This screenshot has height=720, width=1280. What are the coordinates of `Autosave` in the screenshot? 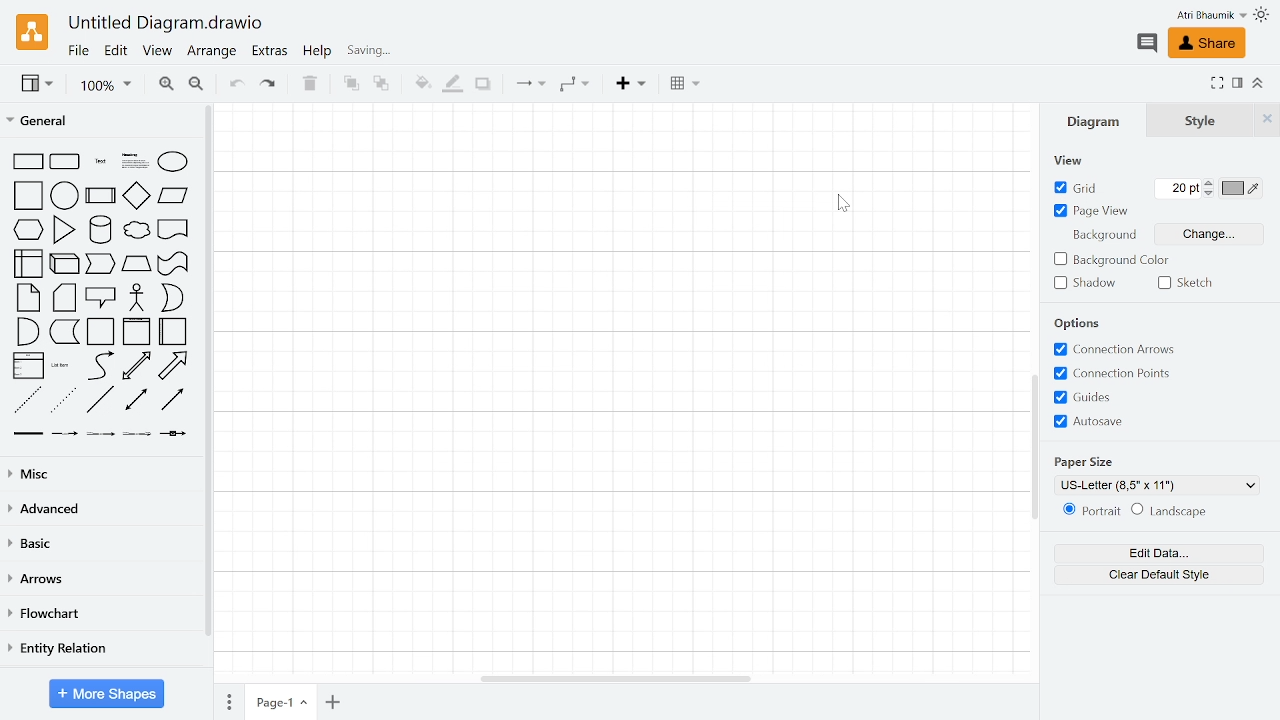 It's located at (1114, 421).